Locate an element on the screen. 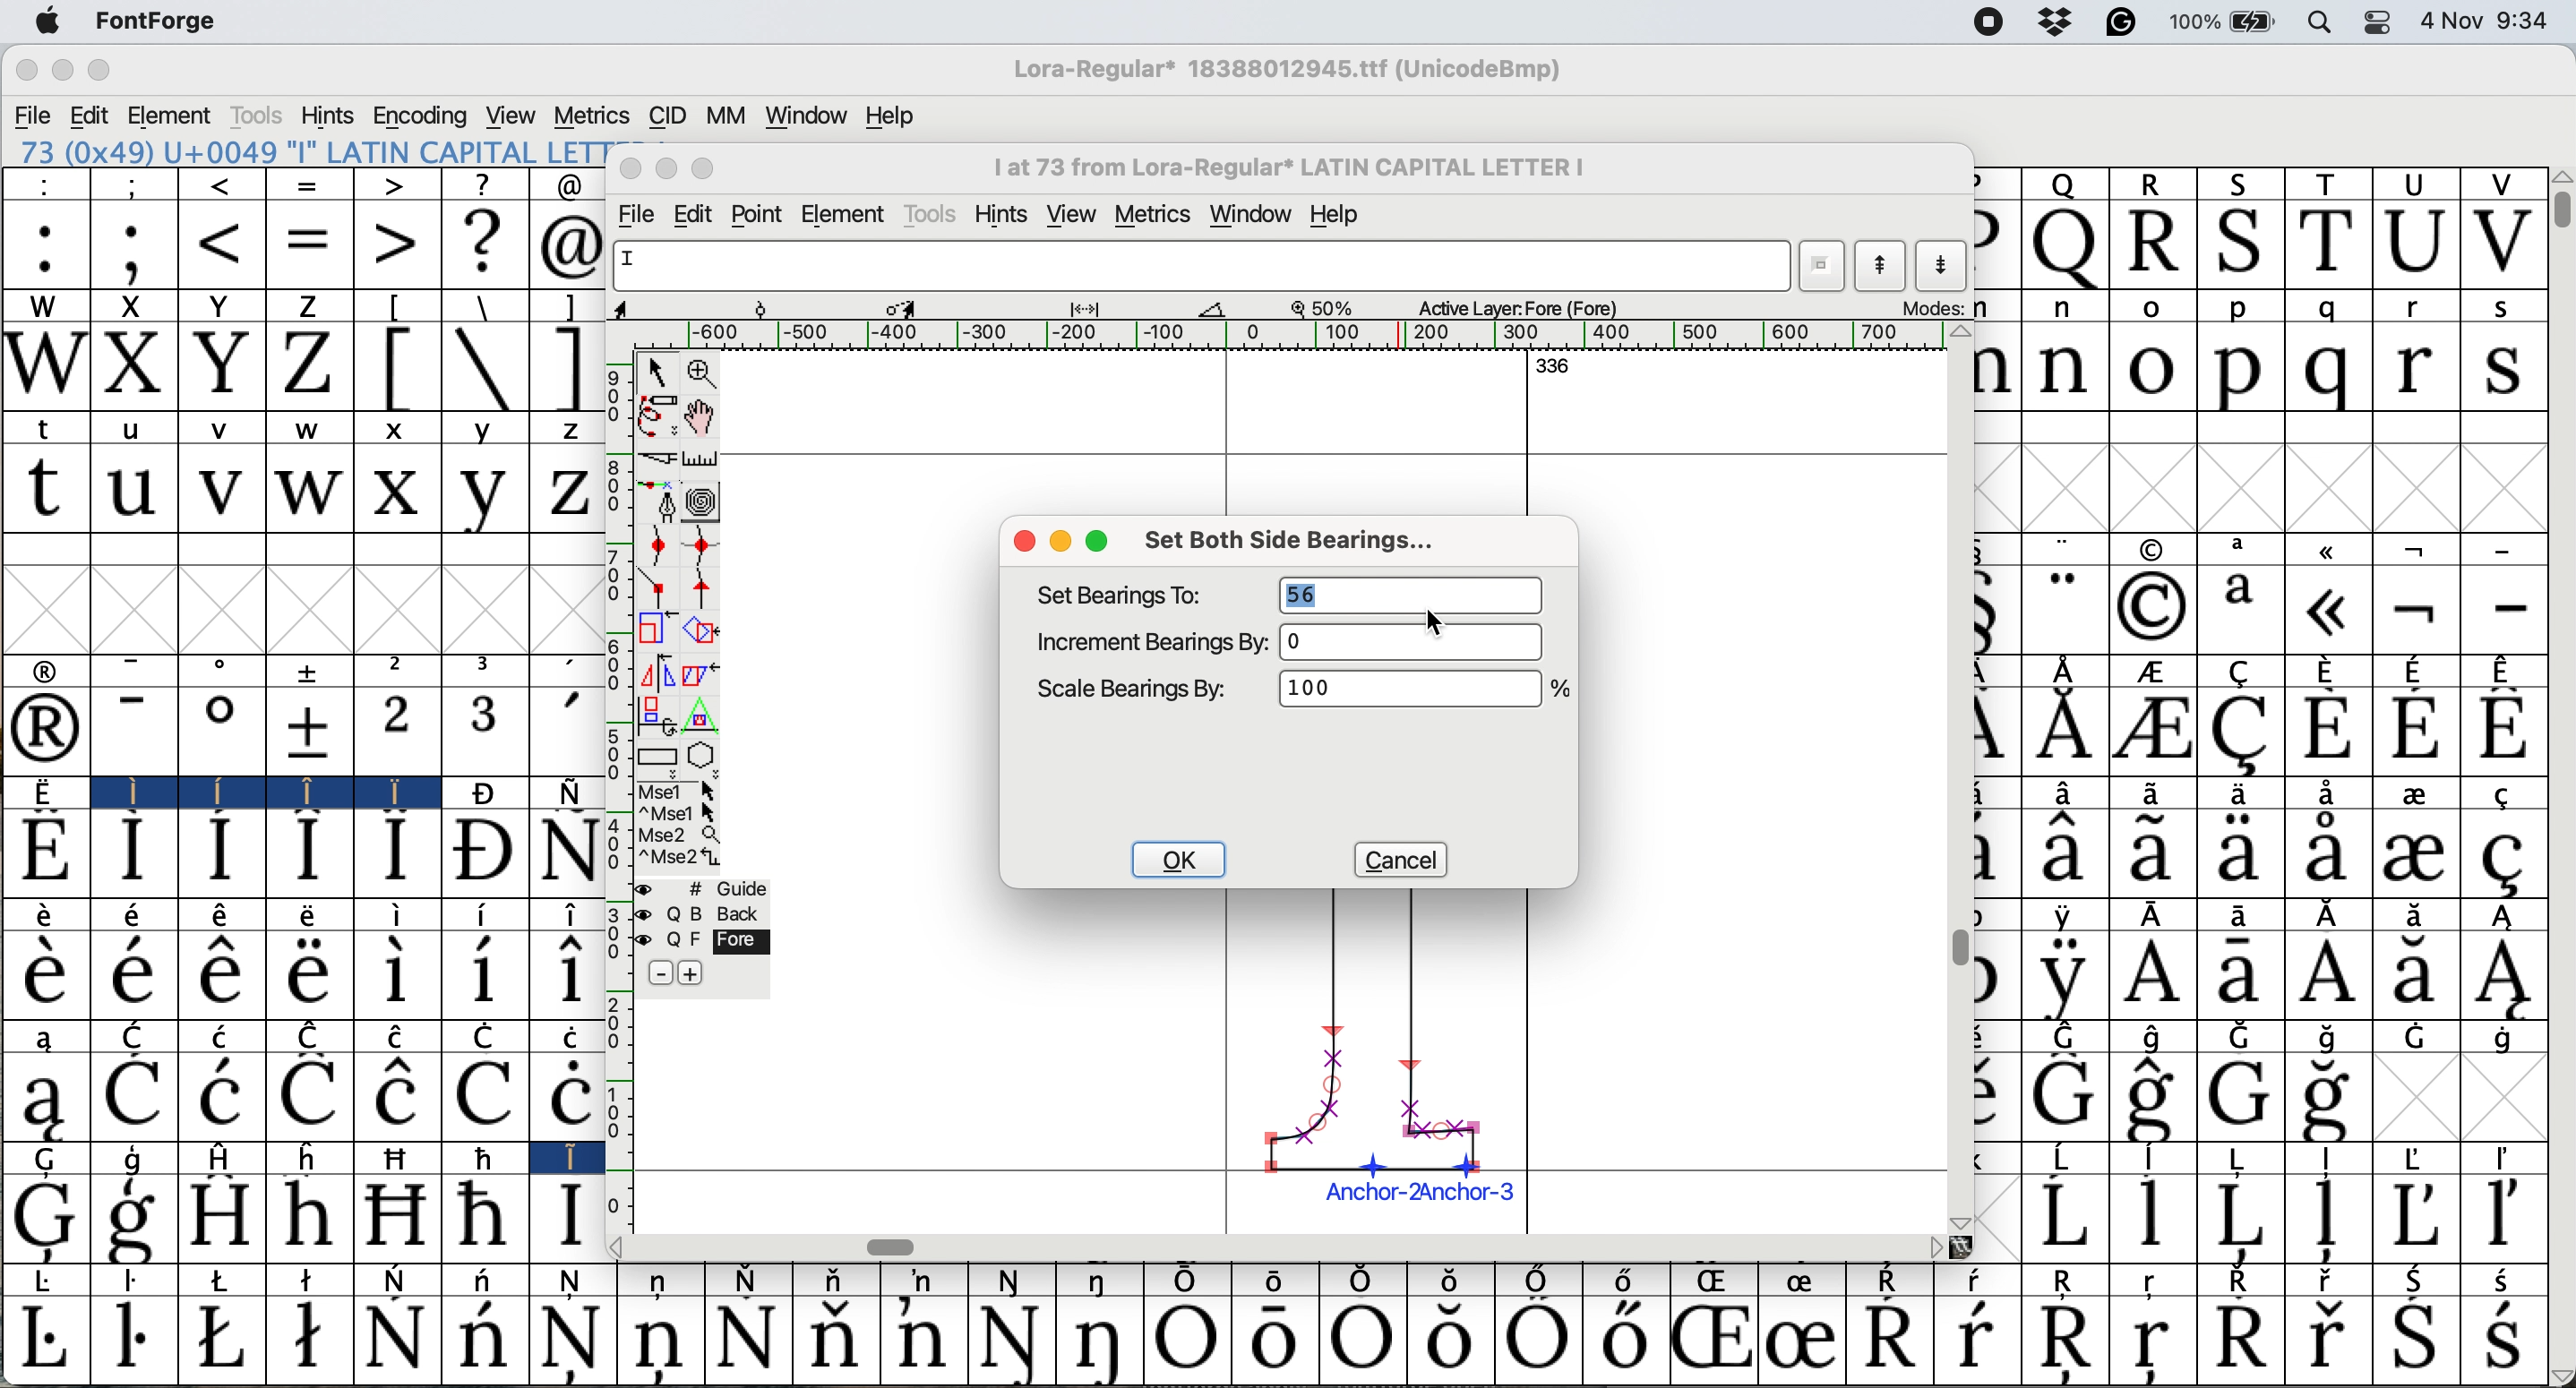 The image size is (2576, 1388). X is located at coordinates (131, 306).